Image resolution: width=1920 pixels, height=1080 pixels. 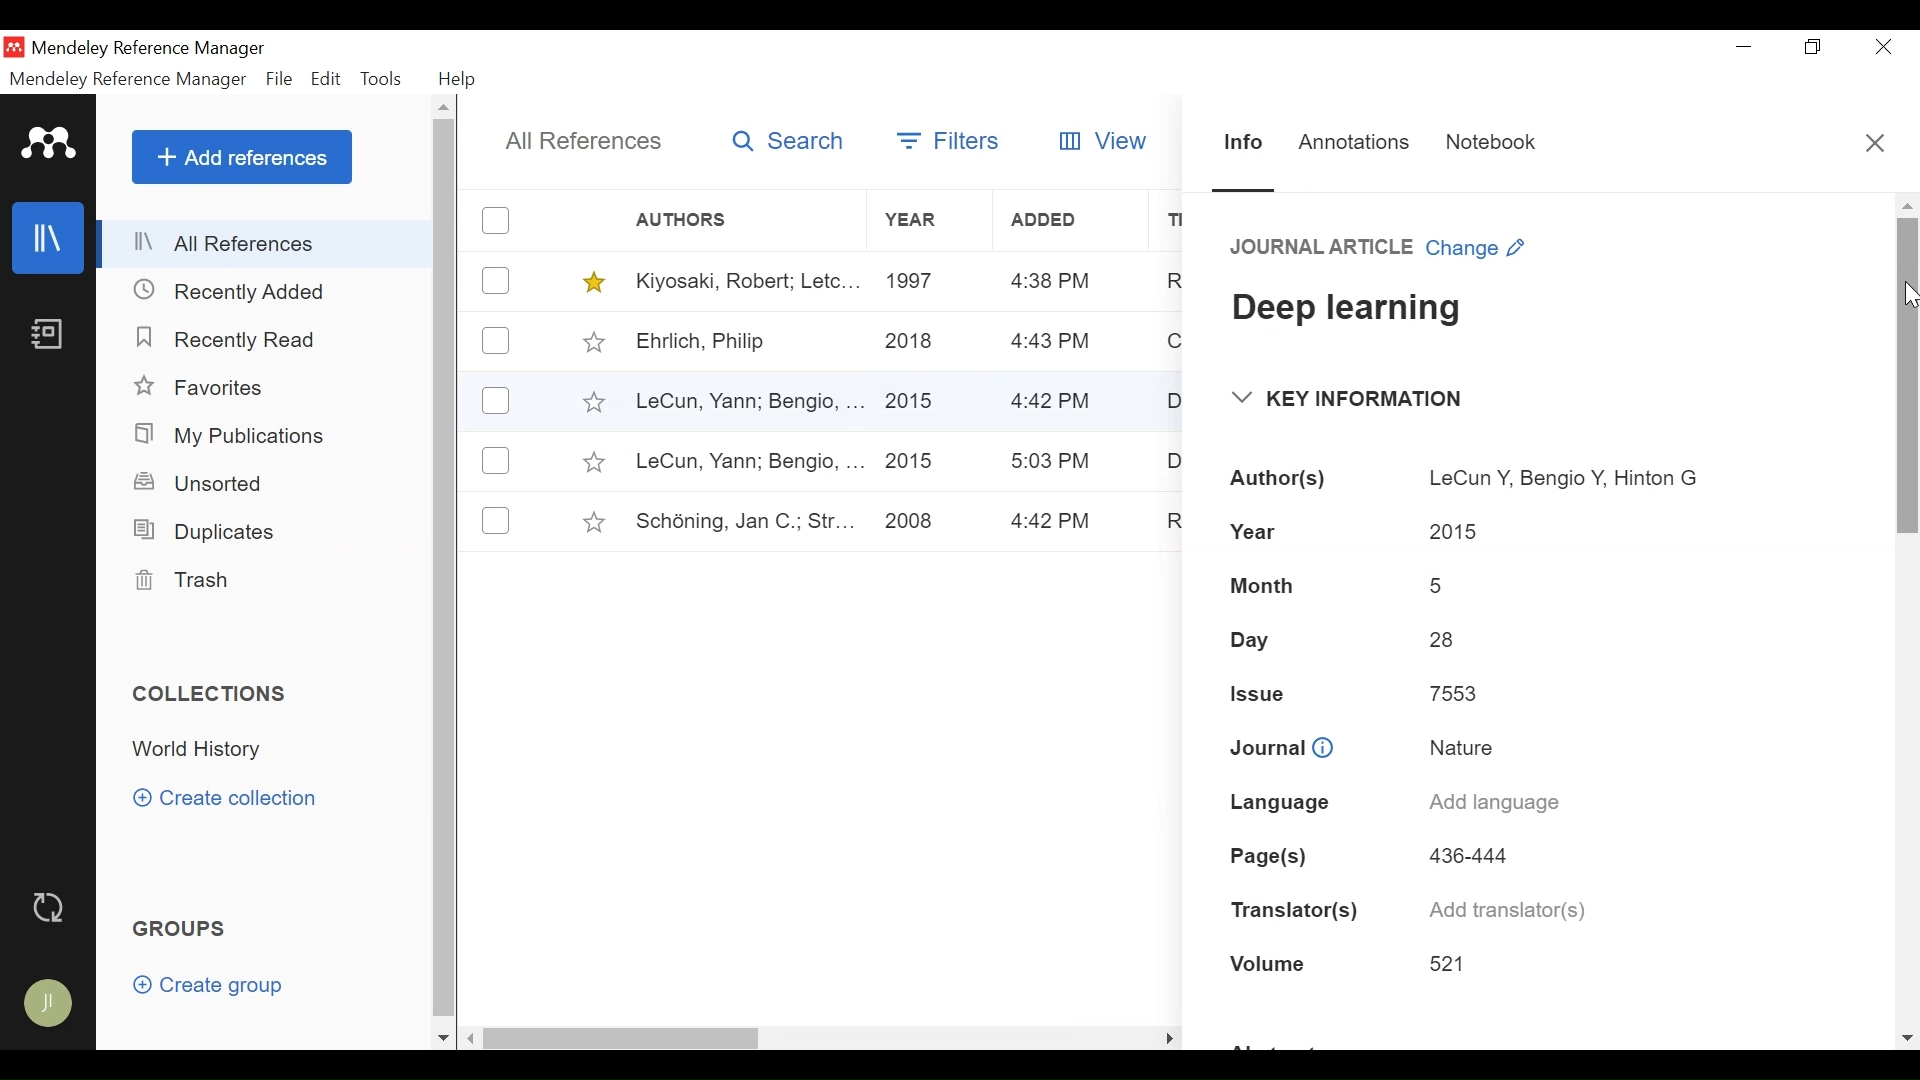 I want to click on Toggle Favorites, so click(x=593, y=341).